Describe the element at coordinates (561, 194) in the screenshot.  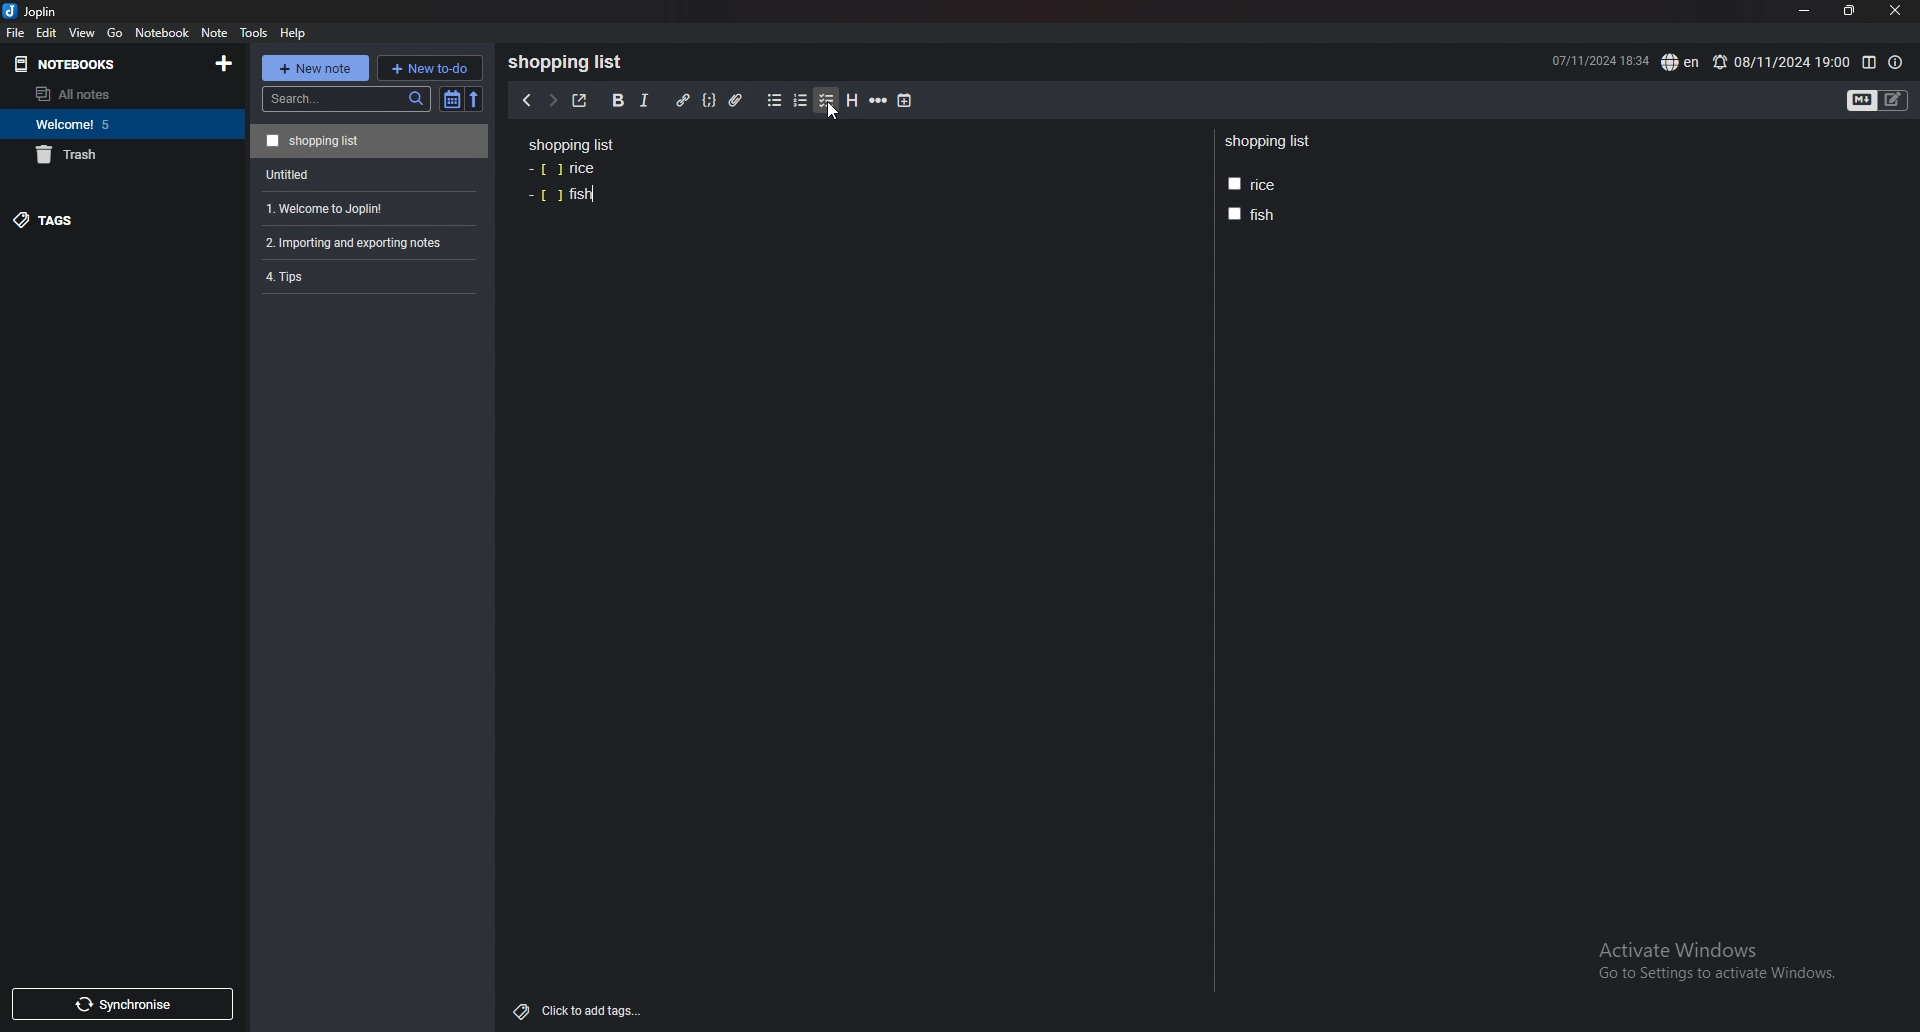
I see `fish` at that location.